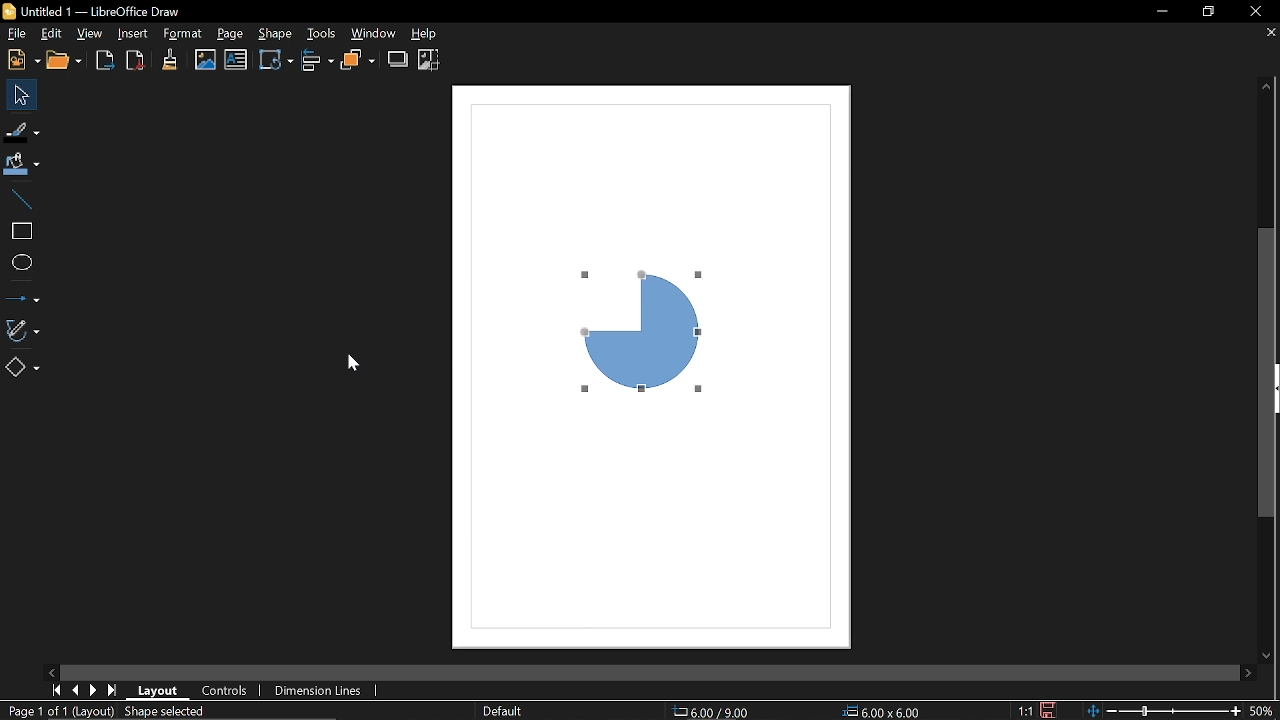  Describe the element at coordinates (358, 60) in the screenshot. I see `Arrange` at that location.